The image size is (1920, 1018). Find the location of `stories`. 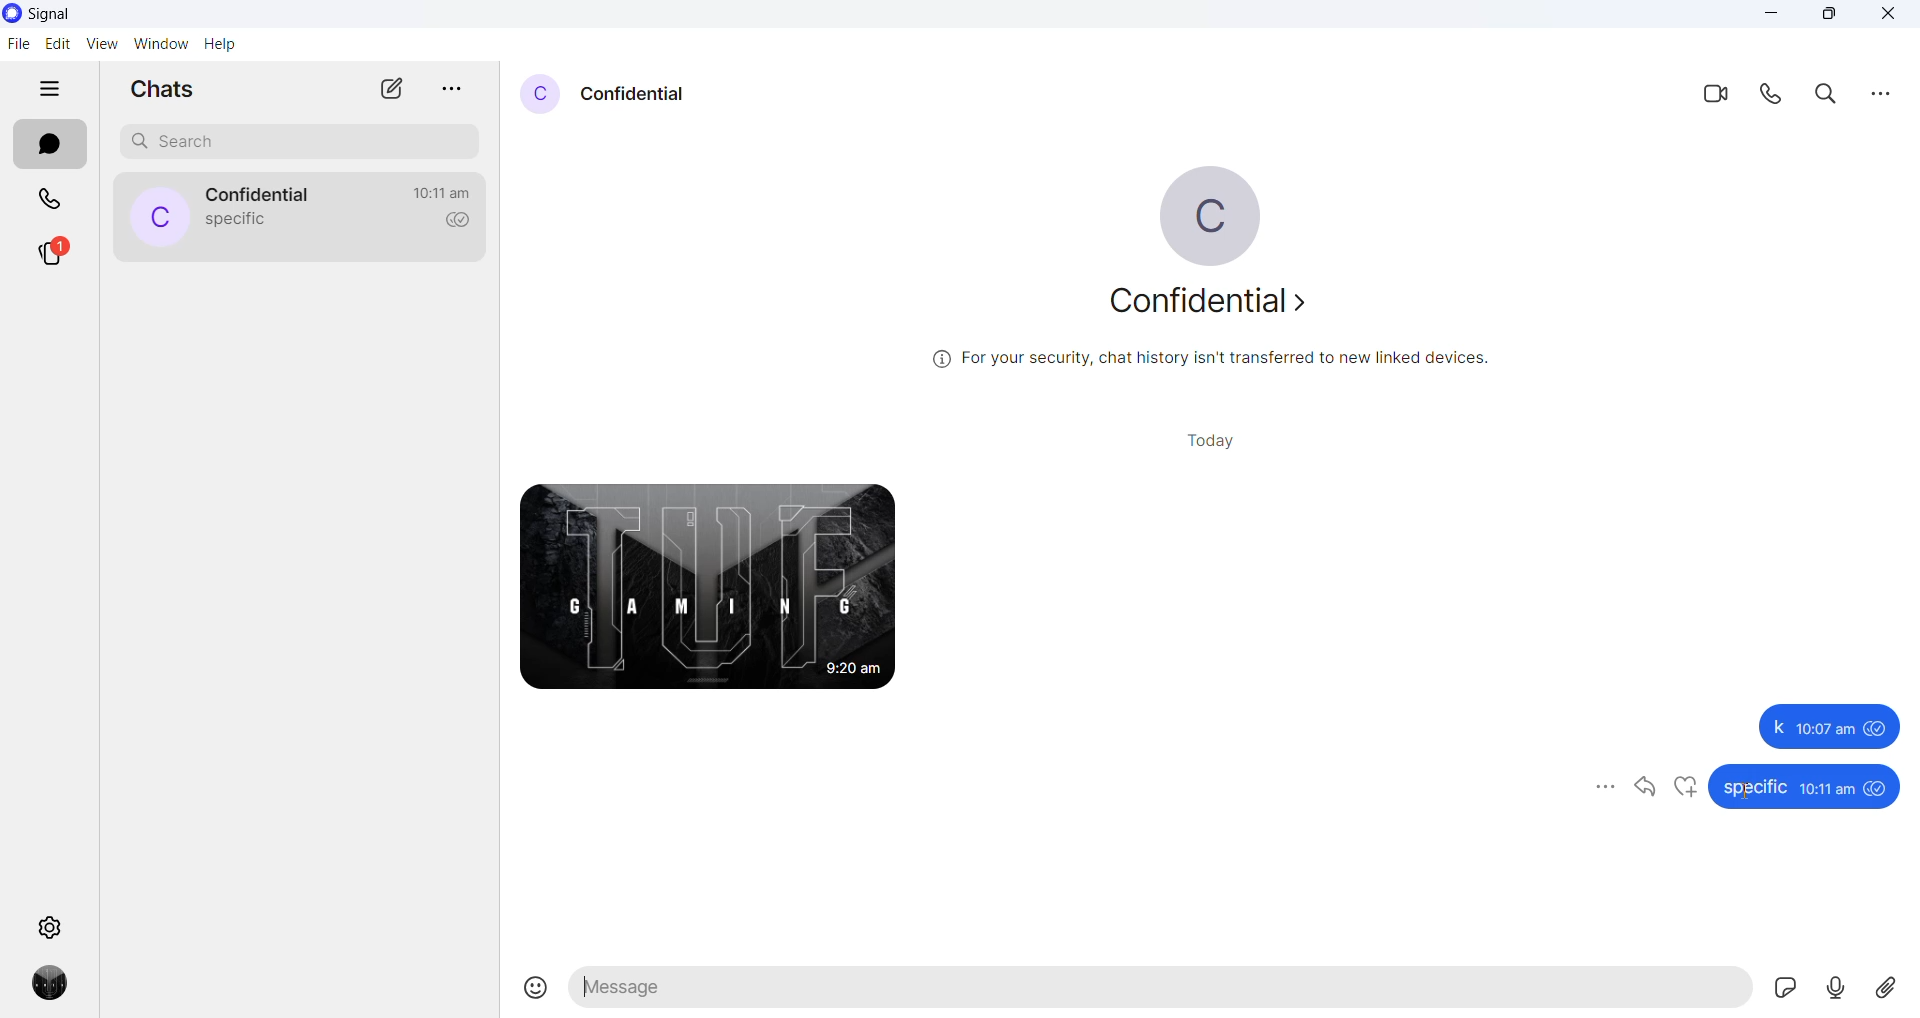

stories is located at coordinates (55, 257).